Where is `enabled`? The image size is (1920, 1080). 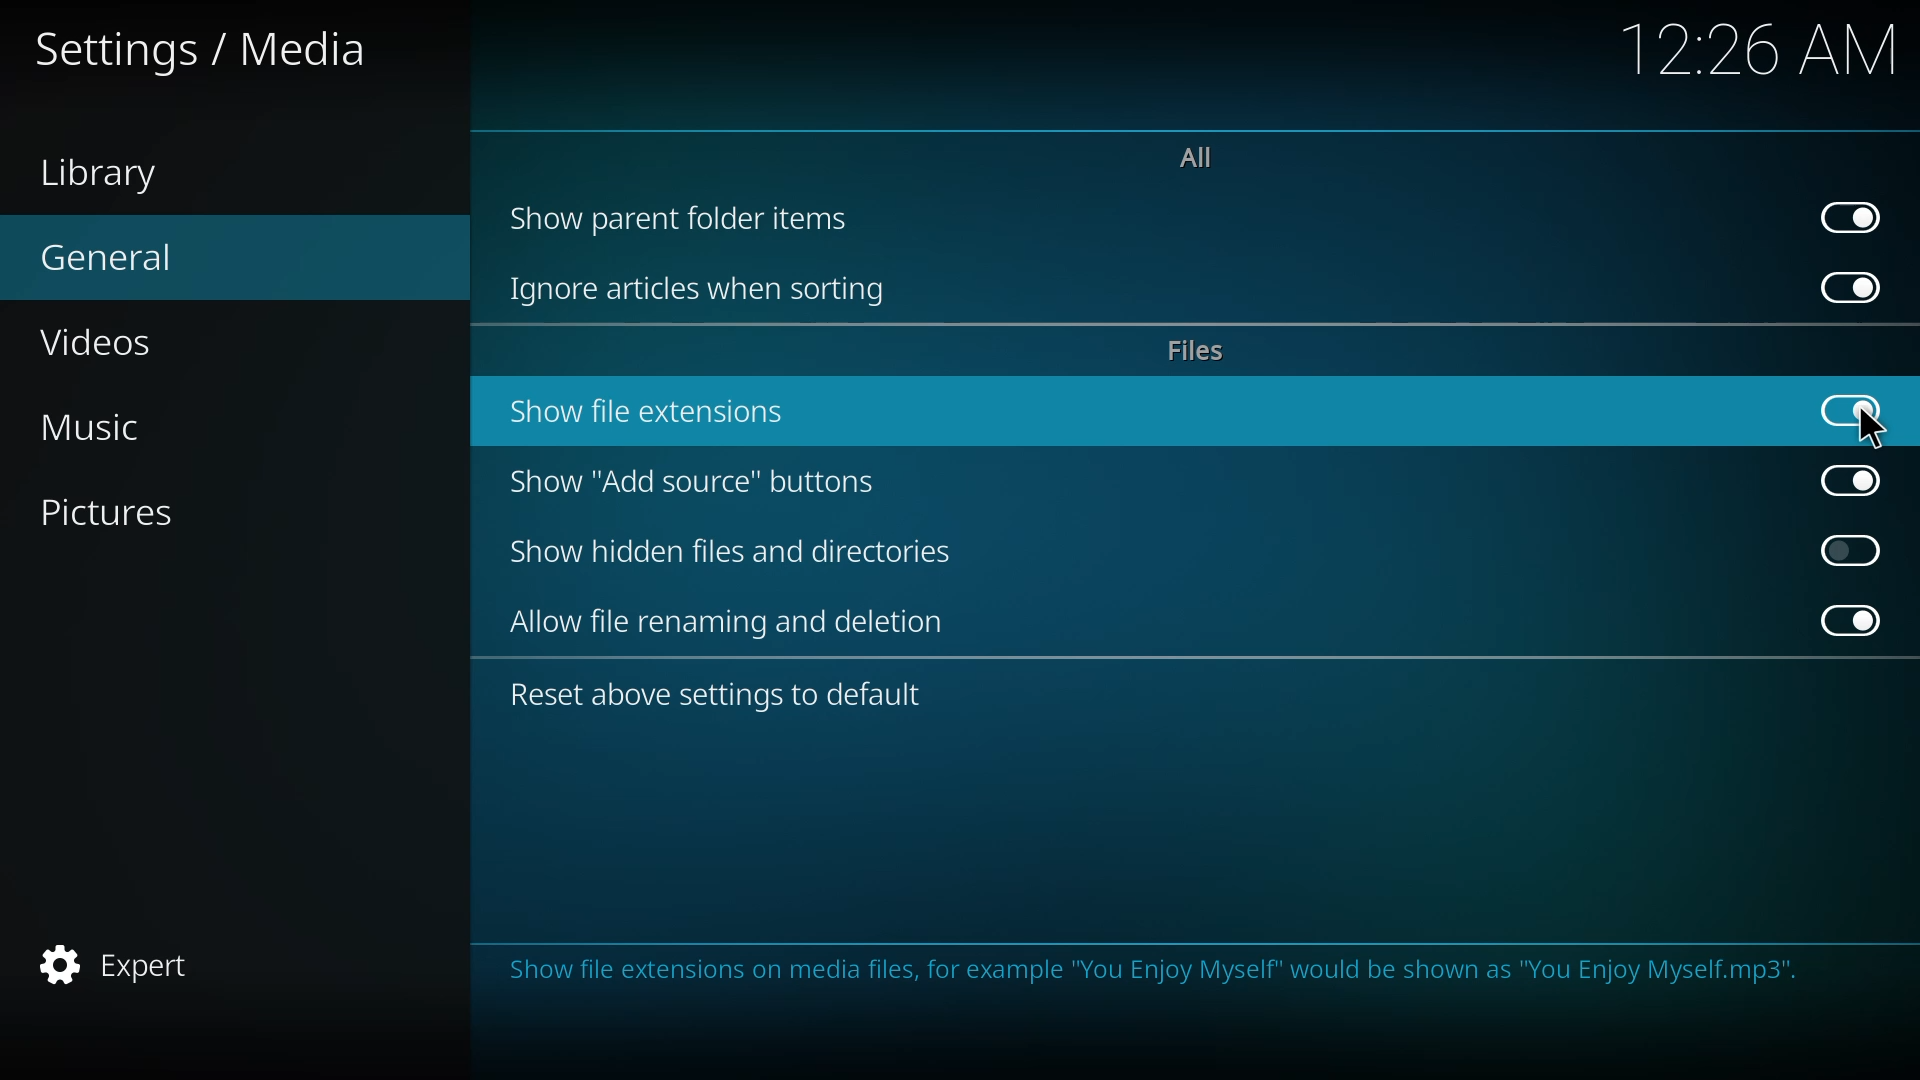
enabled is located at coordinates (1855, 288).